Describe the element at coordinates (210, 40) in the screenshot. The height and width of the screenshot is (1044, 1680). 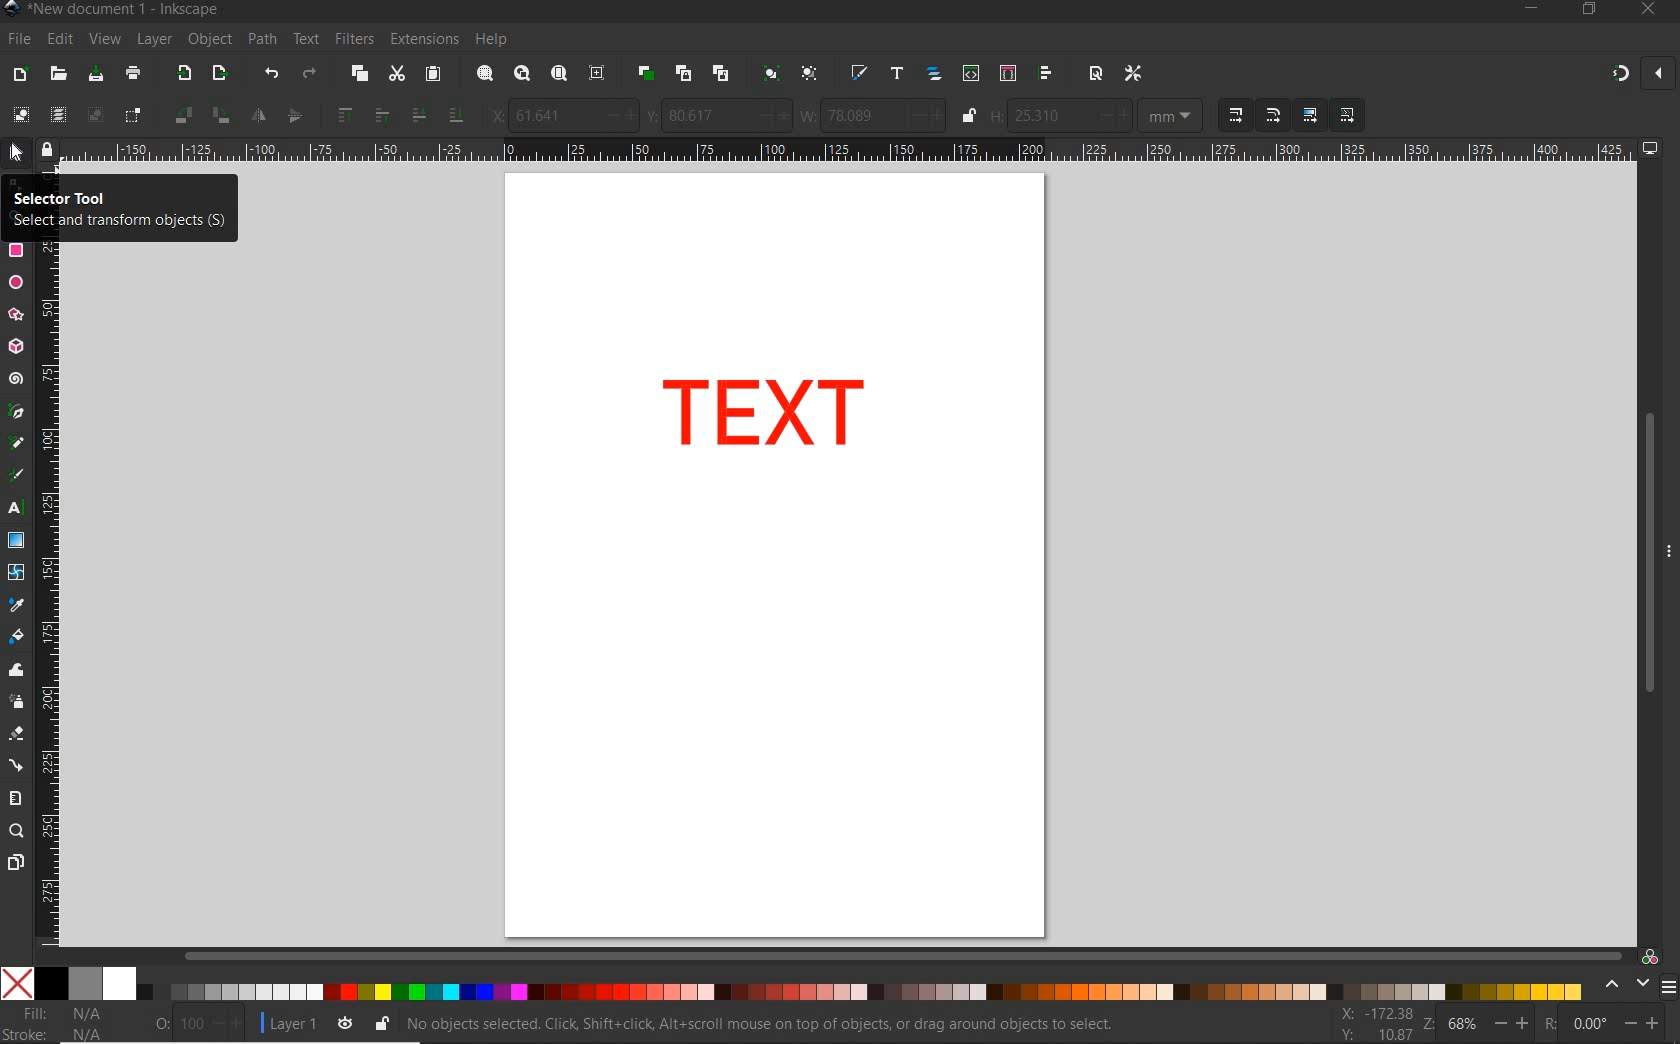
I see `object` at that location.